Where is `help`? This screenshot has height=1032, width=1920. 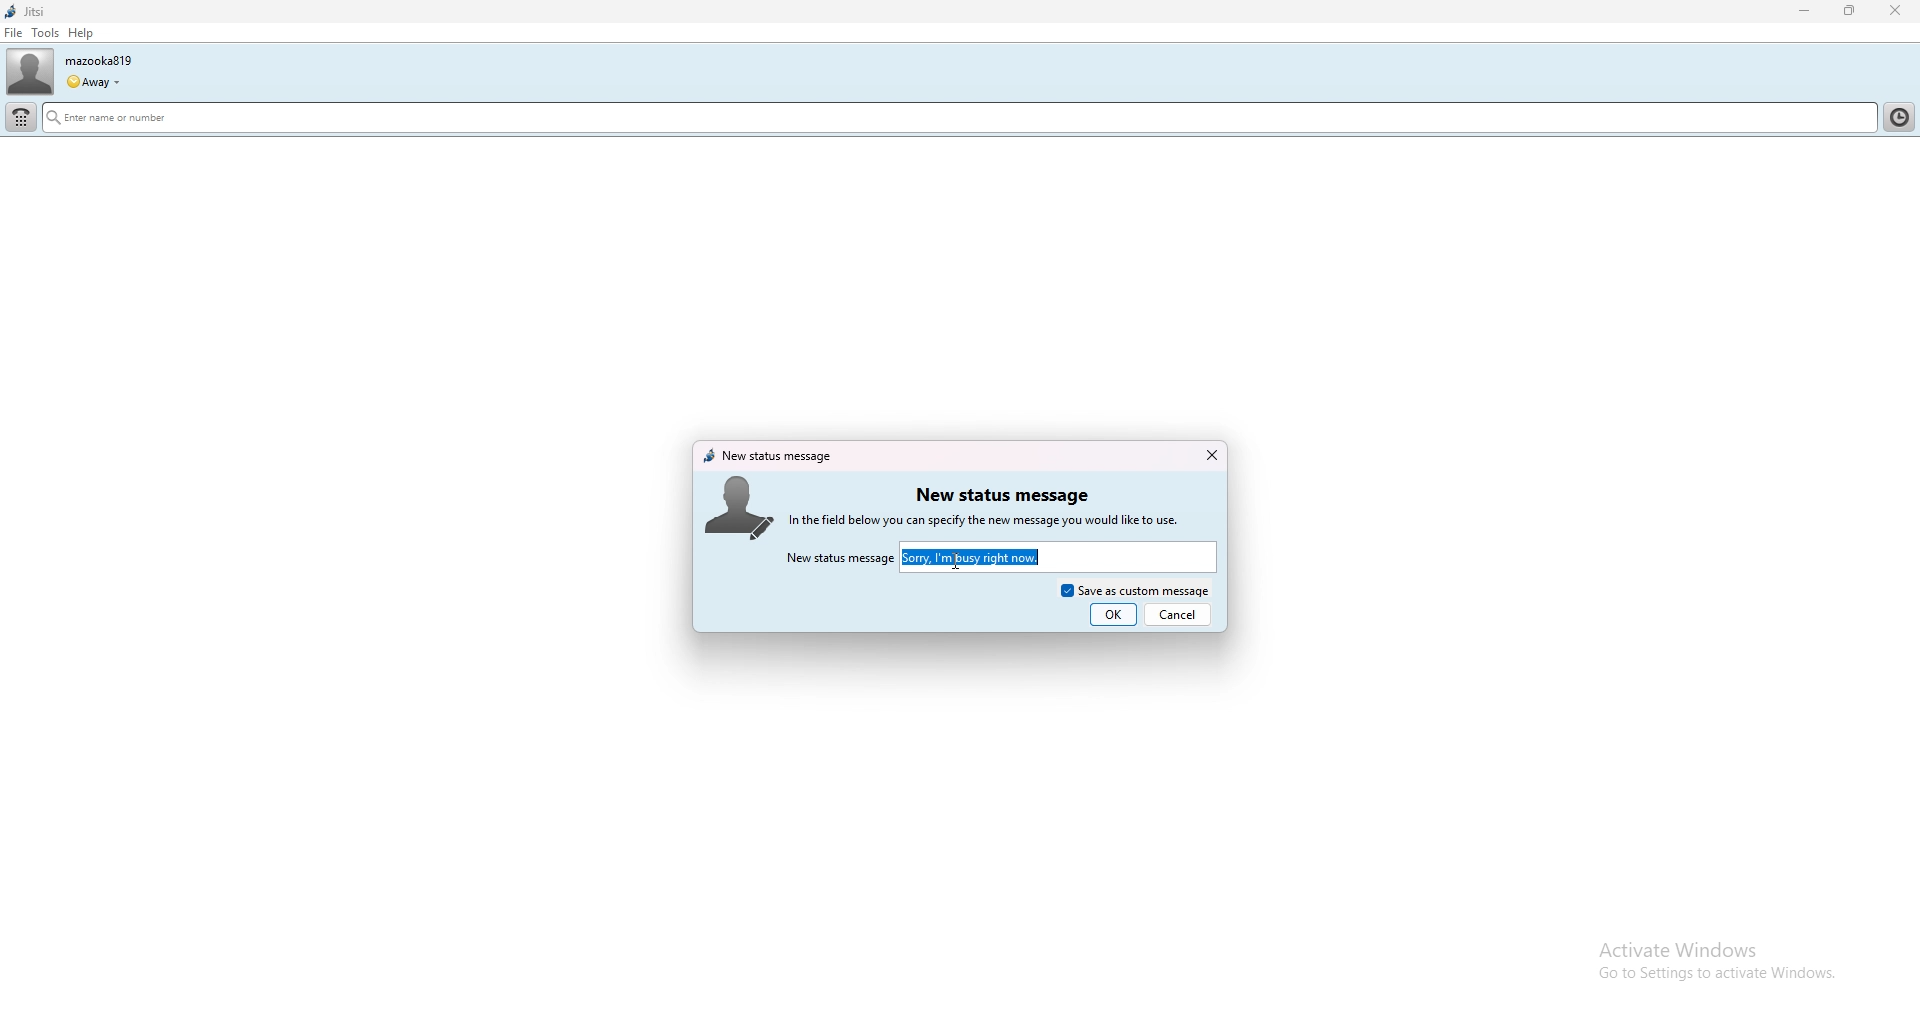
help is located at coordinates (80, 33).